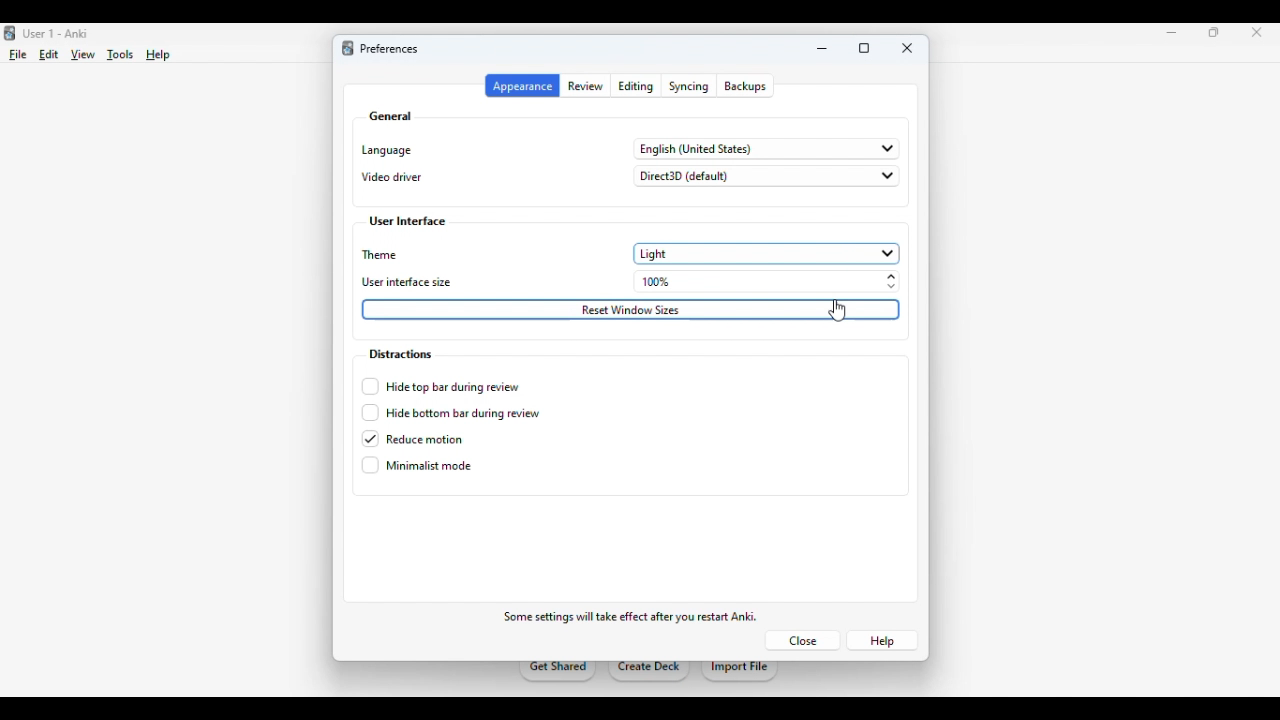 This screenshot has width=1280, height=720. What do you see at coordinates (386, 150) in the screenshot?
I see `language` at bounding box center [386, 150].